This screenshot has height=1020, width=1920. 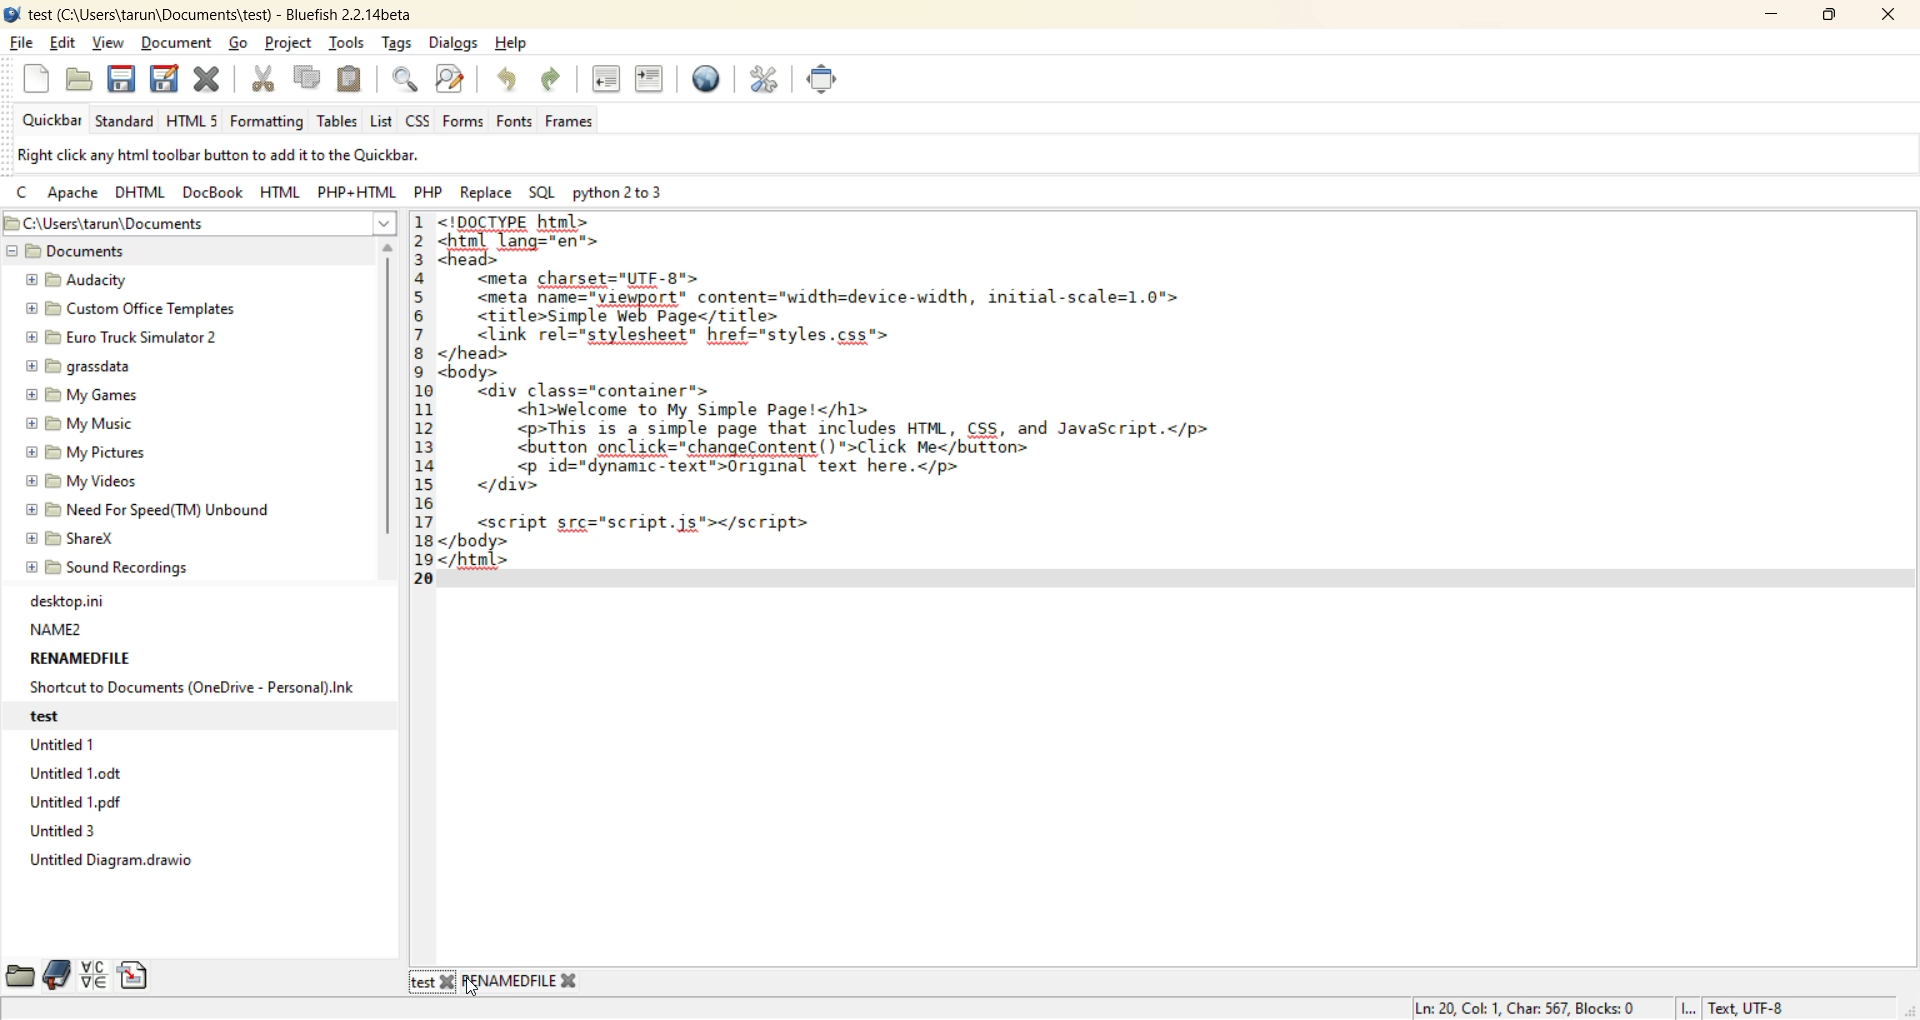 I want to click on cut, so click(x=263, y=81).